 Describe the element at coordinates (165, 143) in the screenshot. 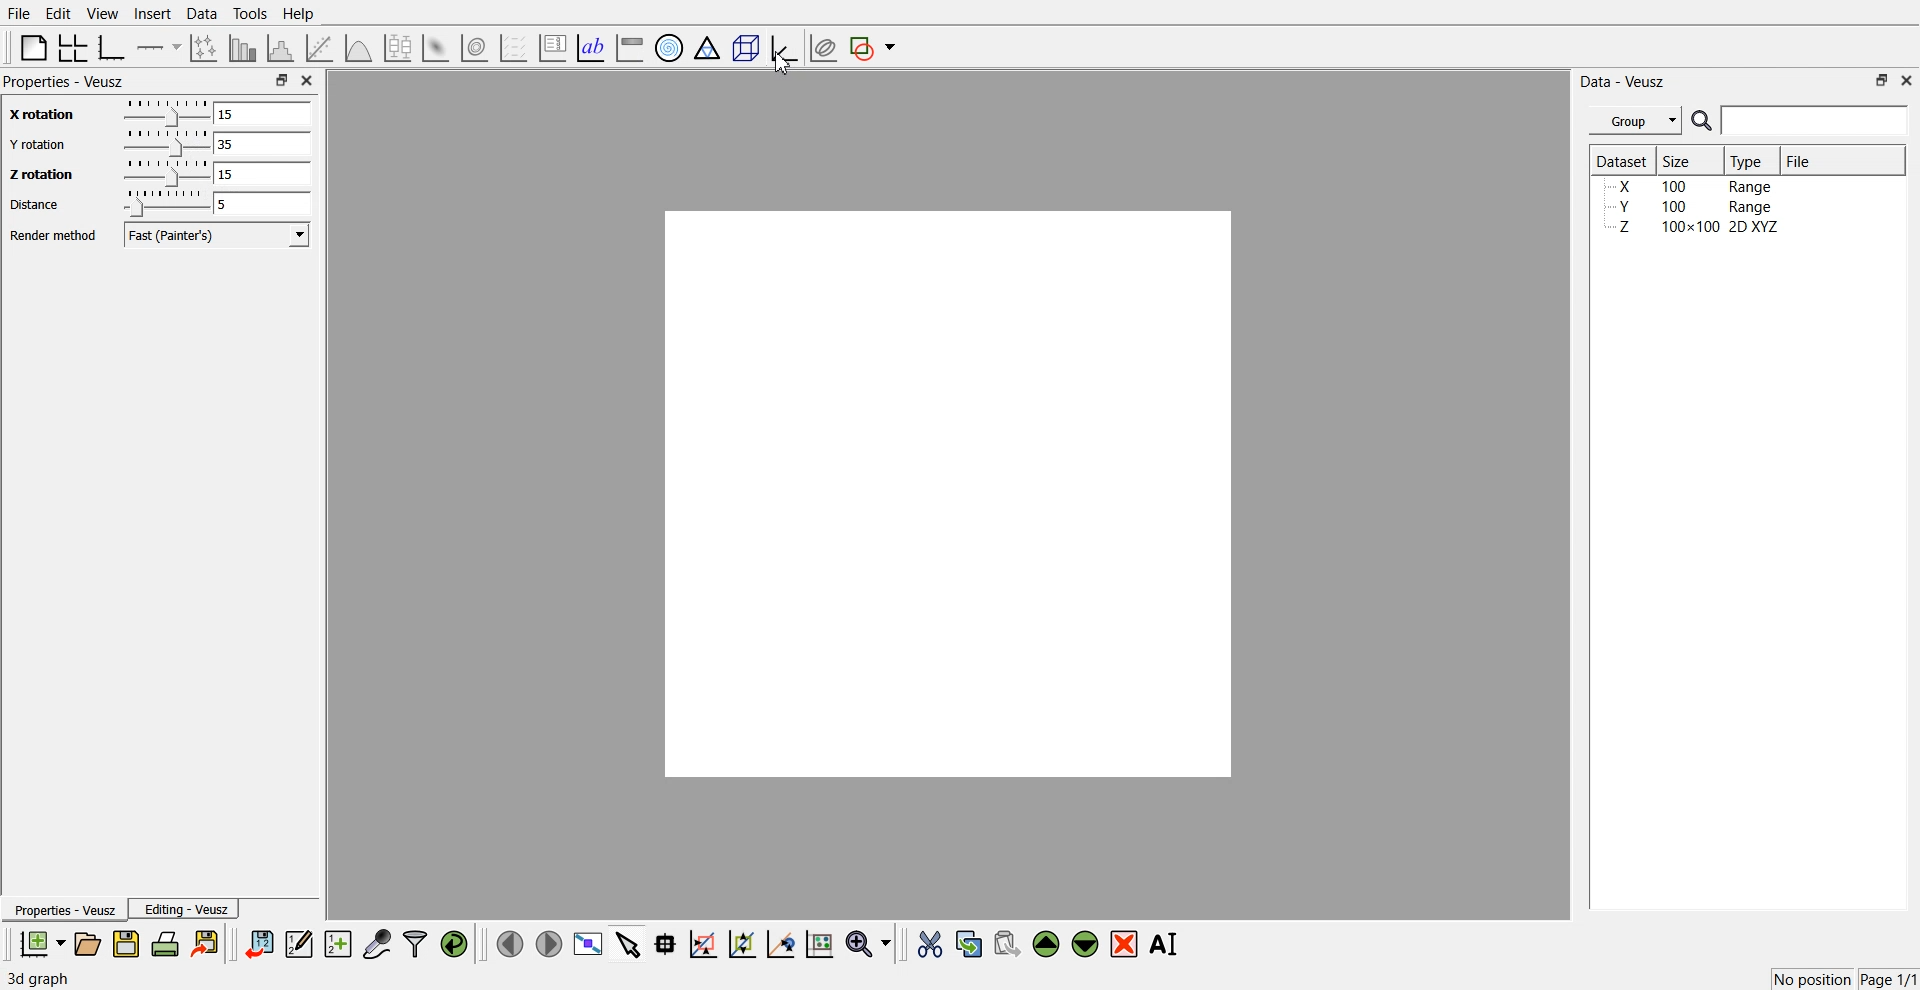

I see `Drag Handle` at that location.